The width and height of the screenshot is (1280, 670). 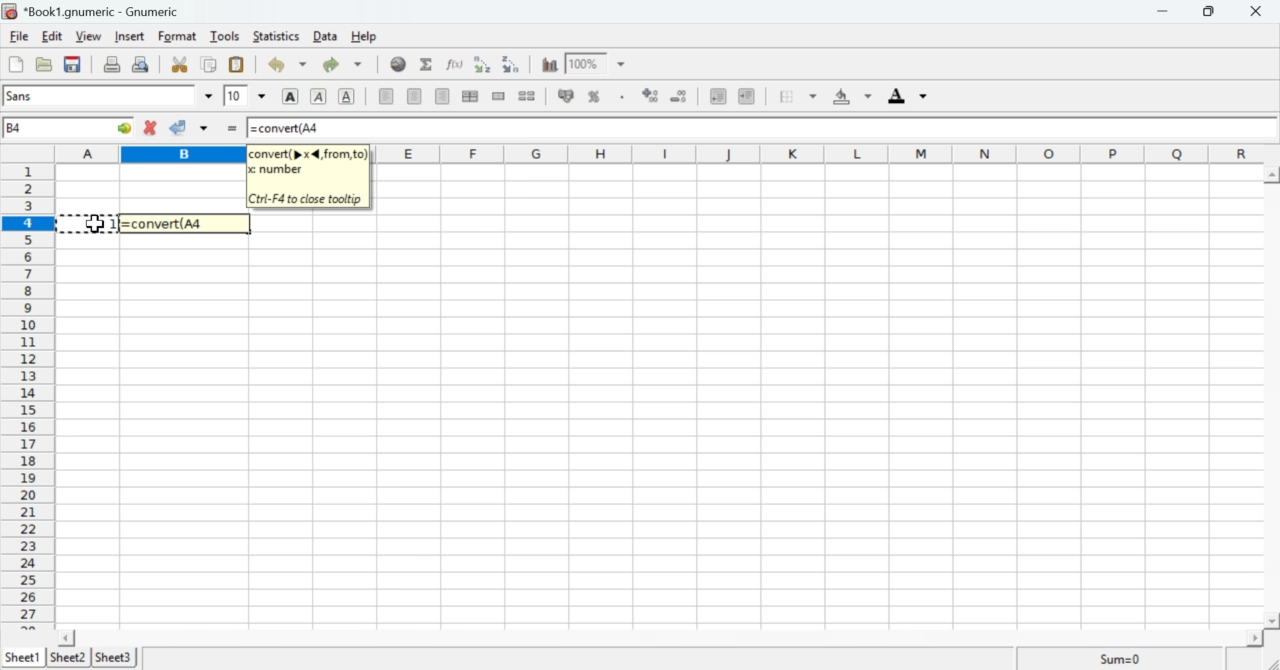 I want to click on Minimize/Maximize, so click(x=1210, y=12).